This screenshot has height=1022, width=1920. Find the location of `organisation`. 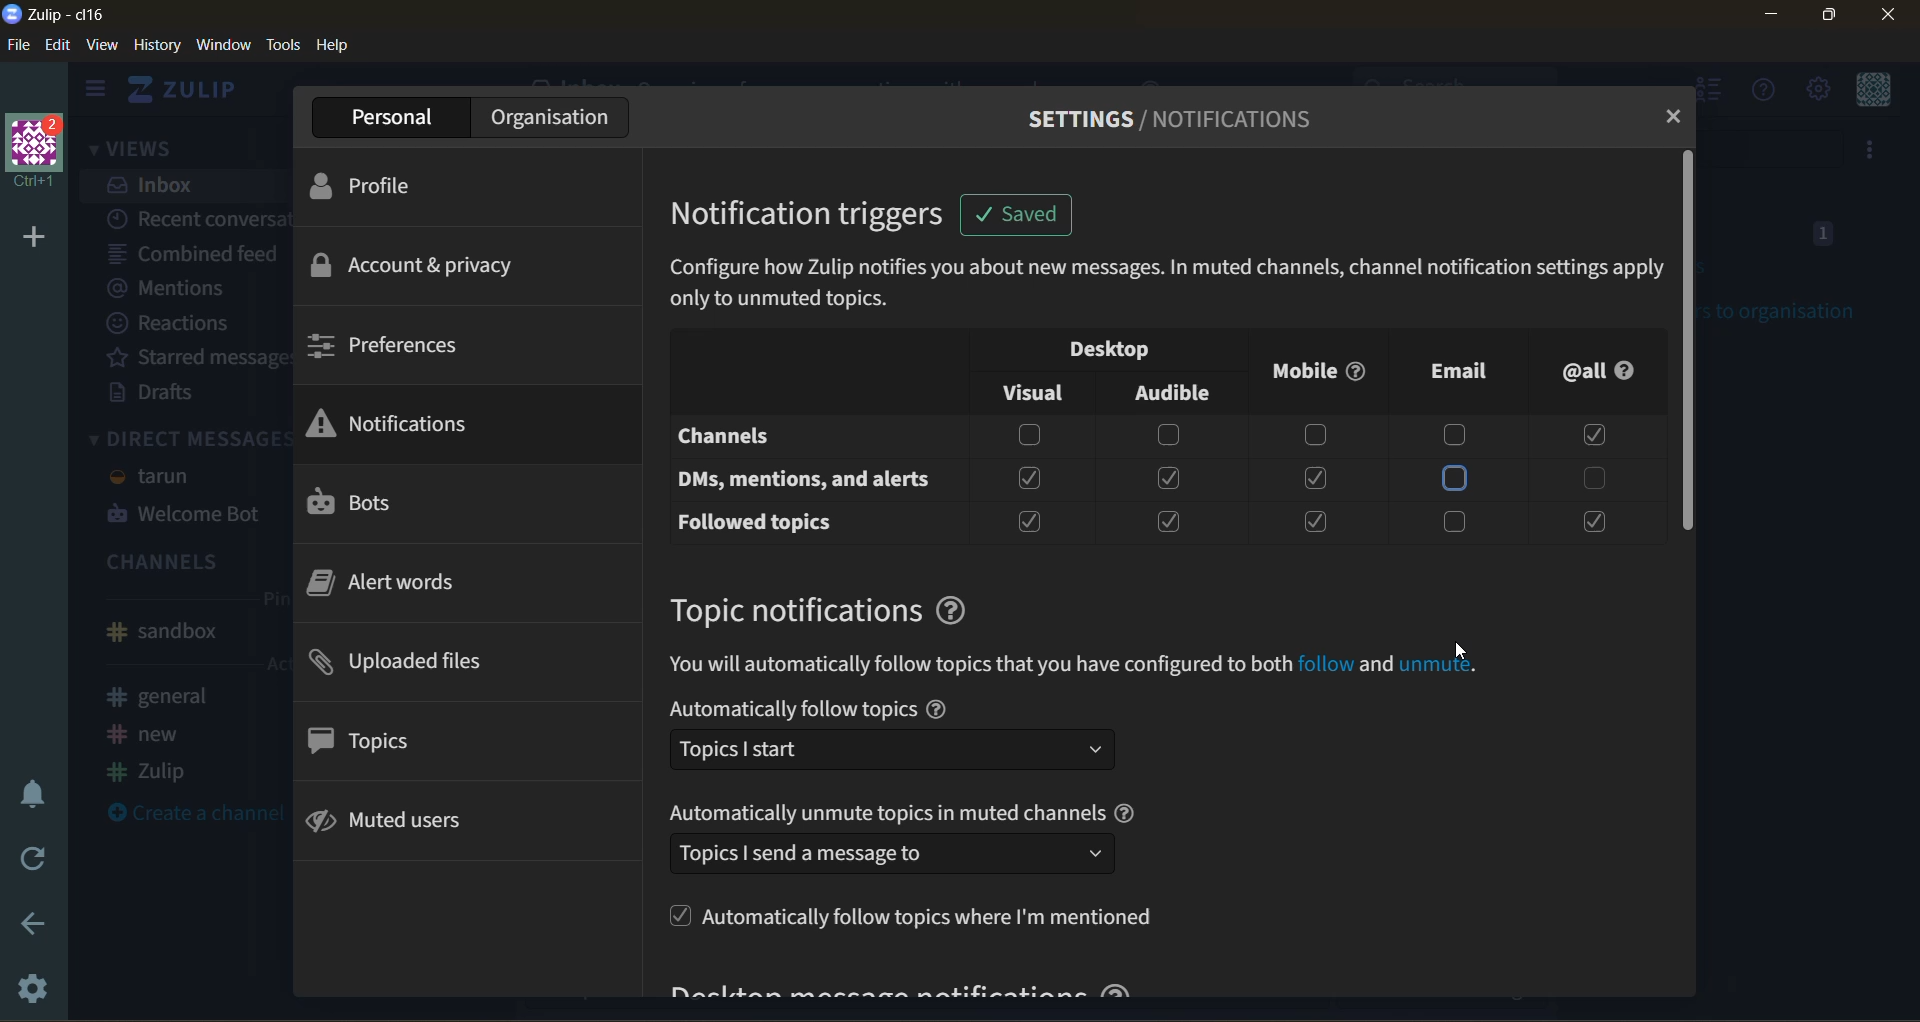

organisation is located at coordinates (546, 118).